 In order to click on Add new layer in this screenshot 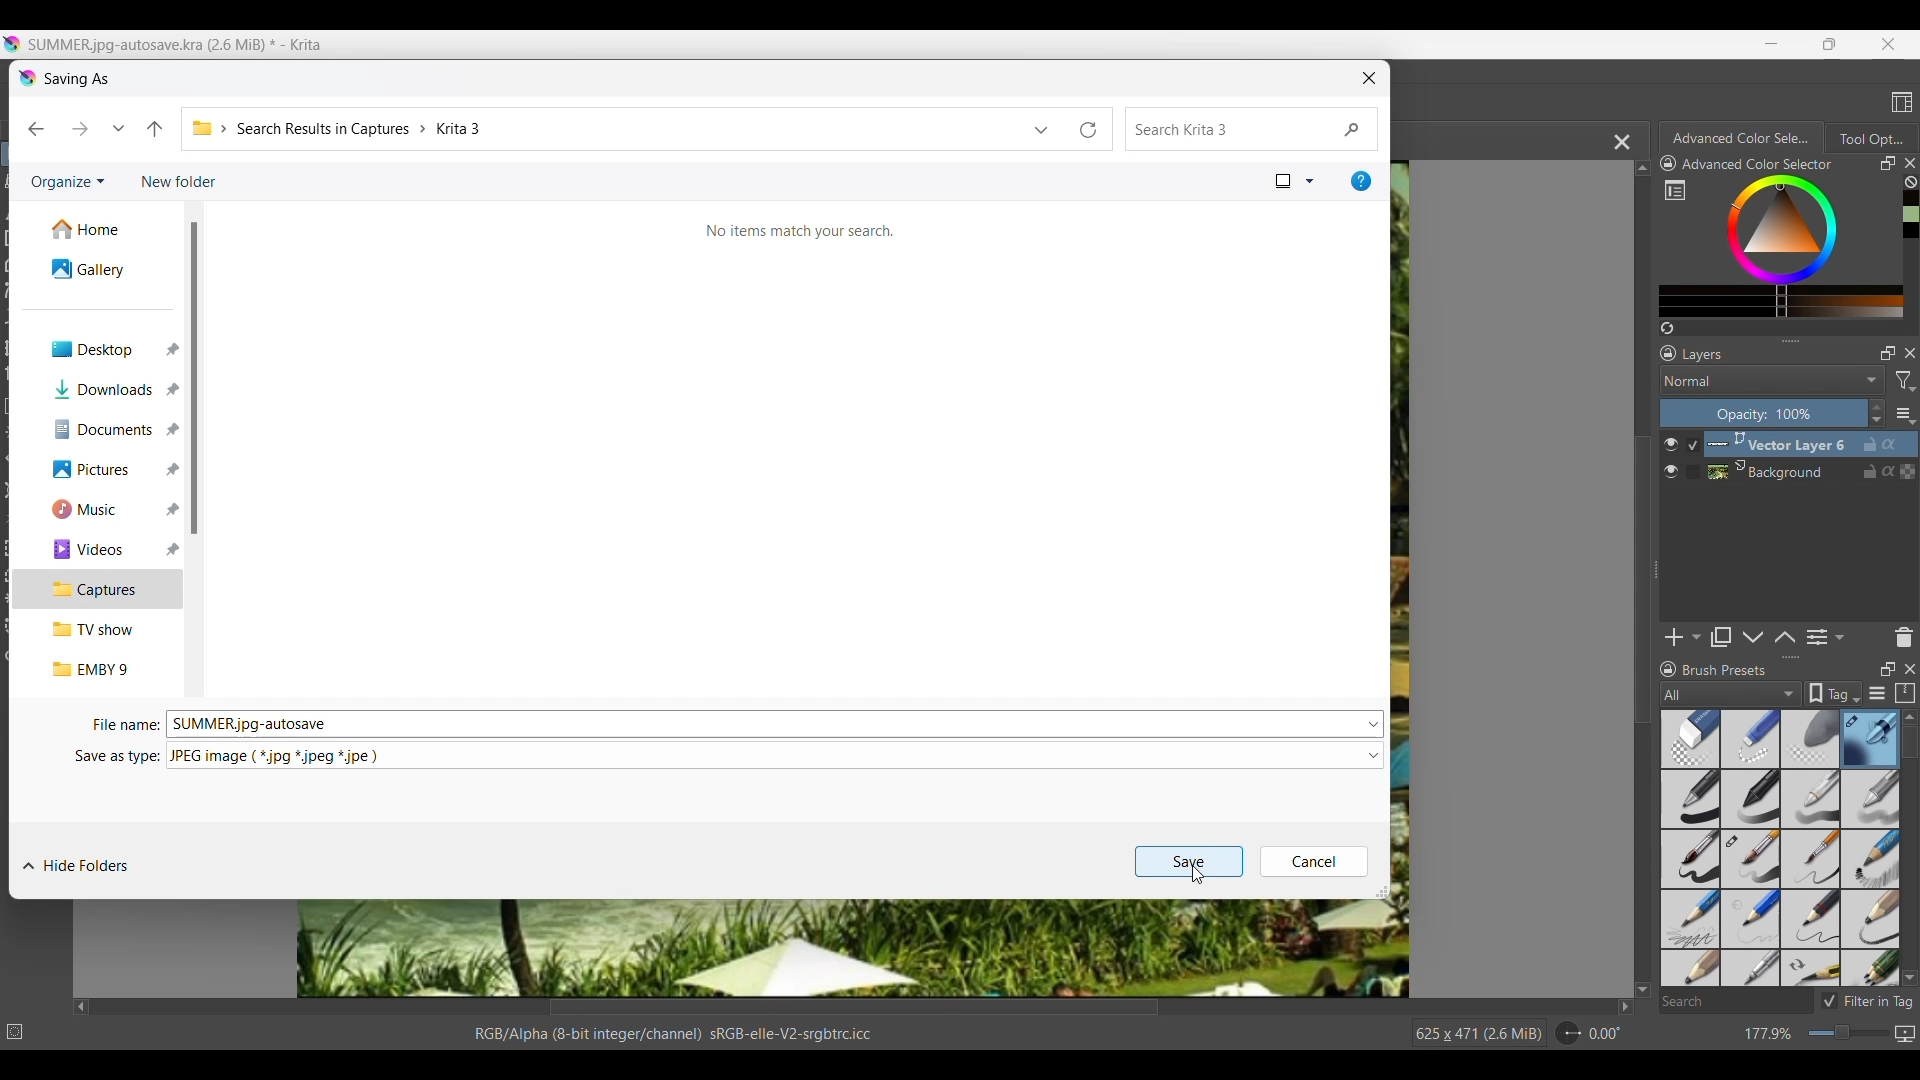, I will do `click(1683, 637)`.